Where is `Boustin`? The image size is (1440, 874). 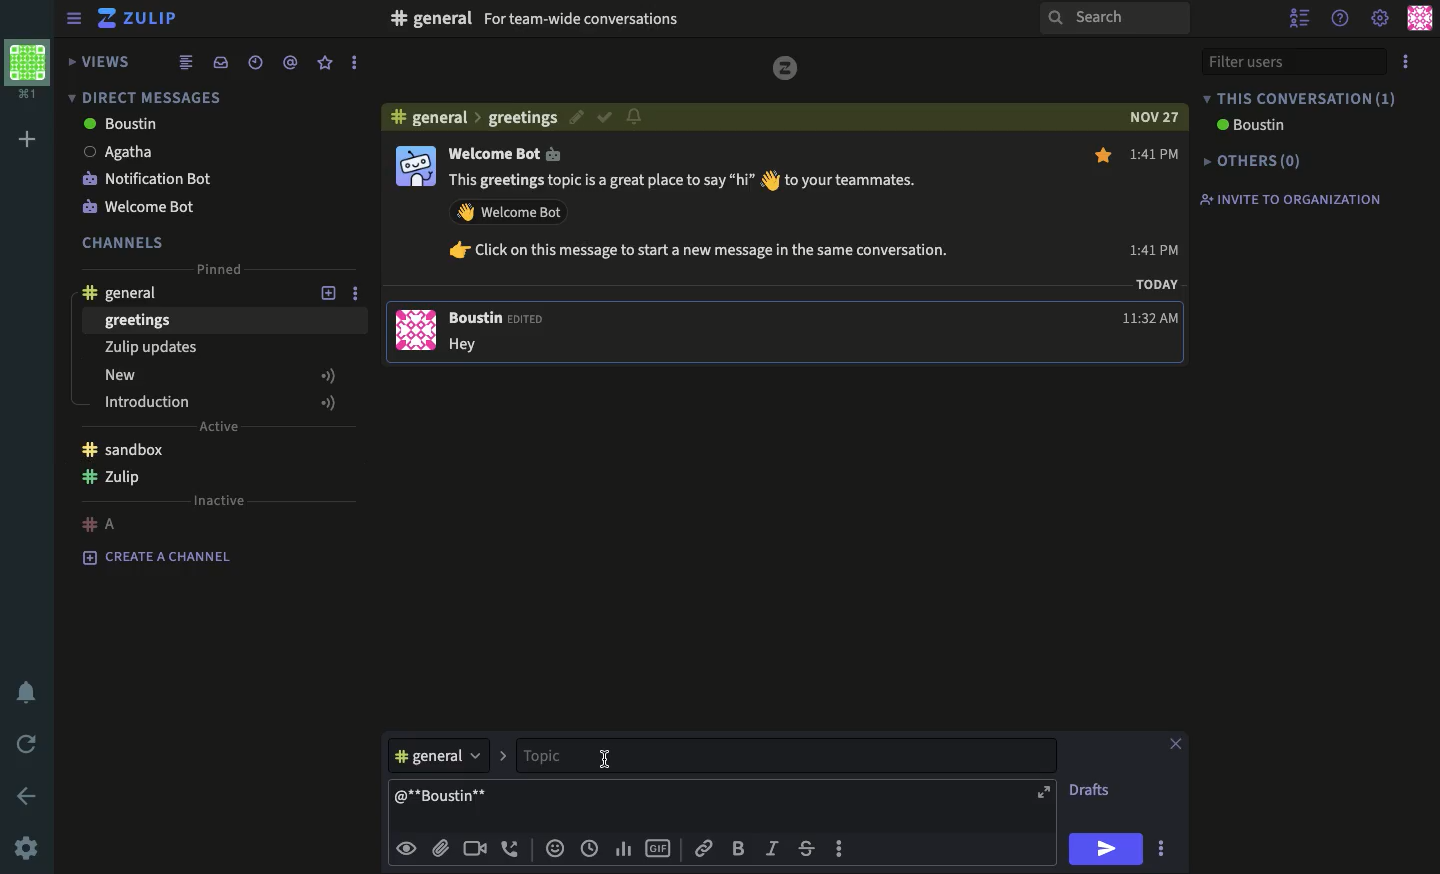
Boustin is located at coordinates (501, 320).